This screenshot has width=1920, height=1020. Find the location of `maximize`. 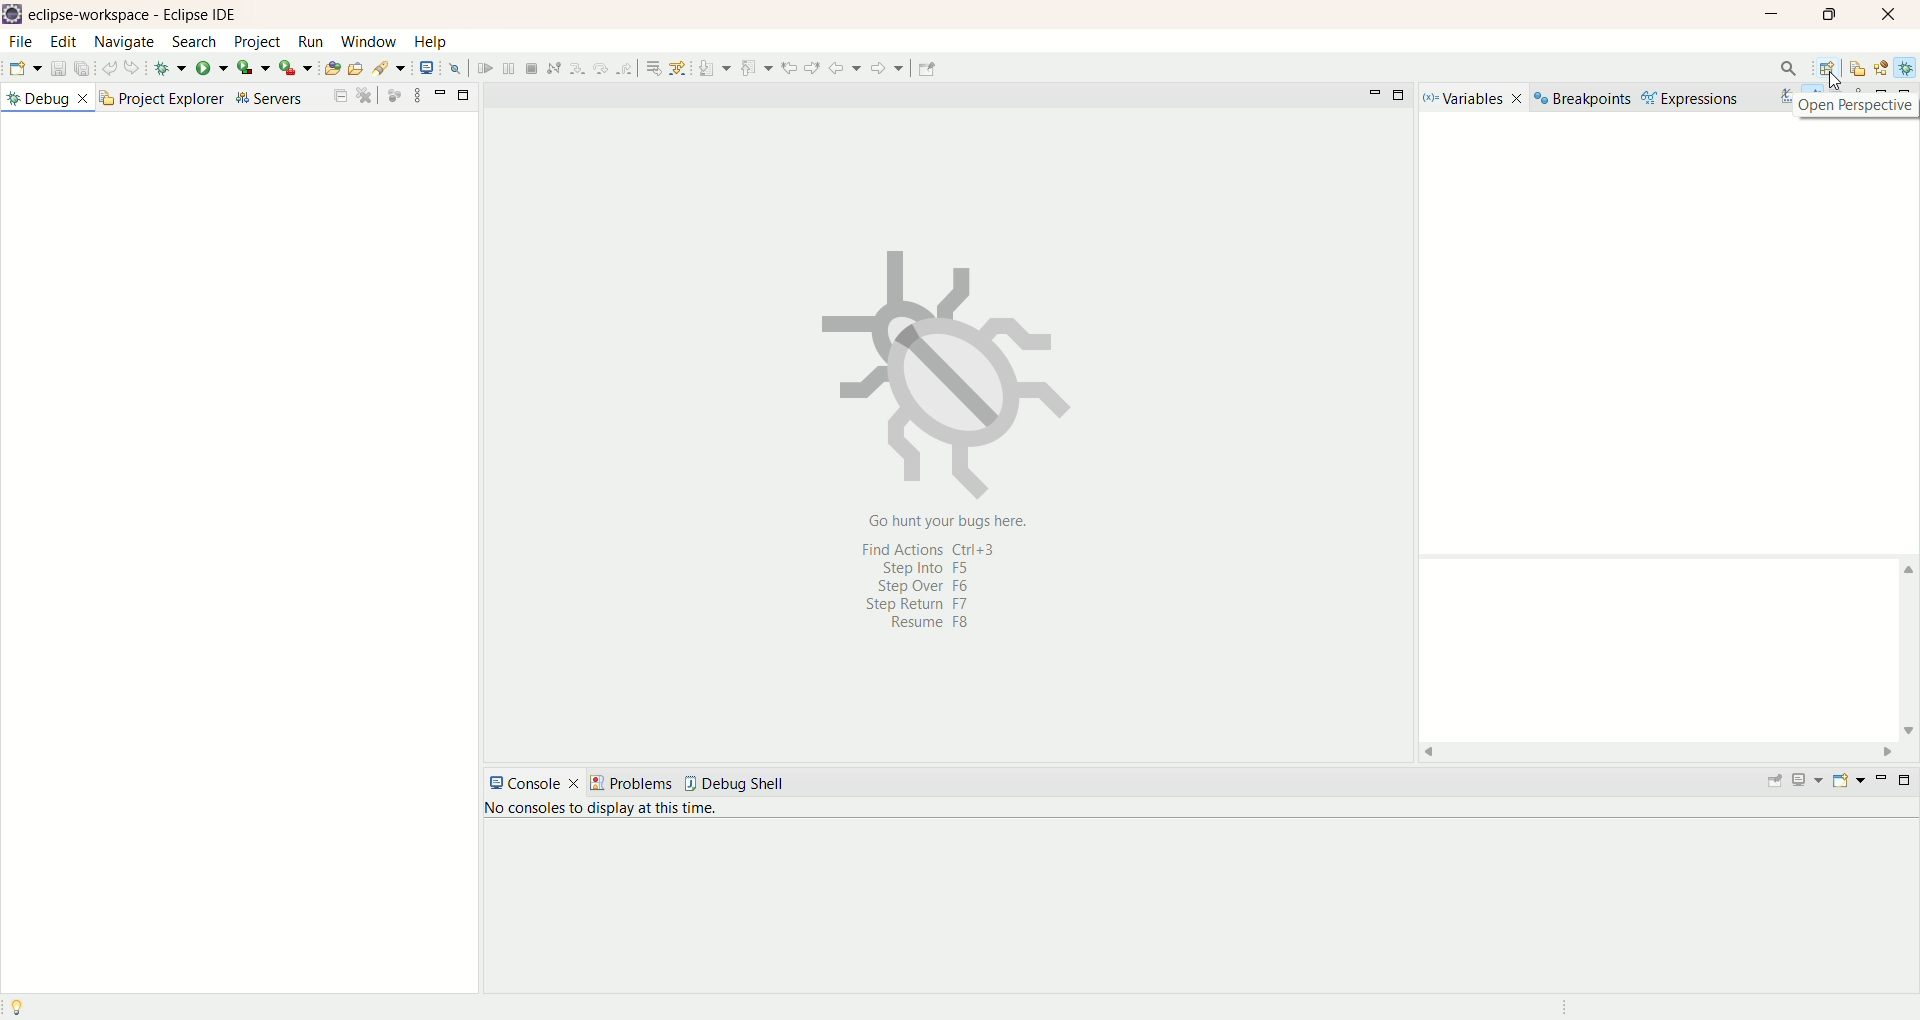

maximize is located at coordinates (1908, 784).